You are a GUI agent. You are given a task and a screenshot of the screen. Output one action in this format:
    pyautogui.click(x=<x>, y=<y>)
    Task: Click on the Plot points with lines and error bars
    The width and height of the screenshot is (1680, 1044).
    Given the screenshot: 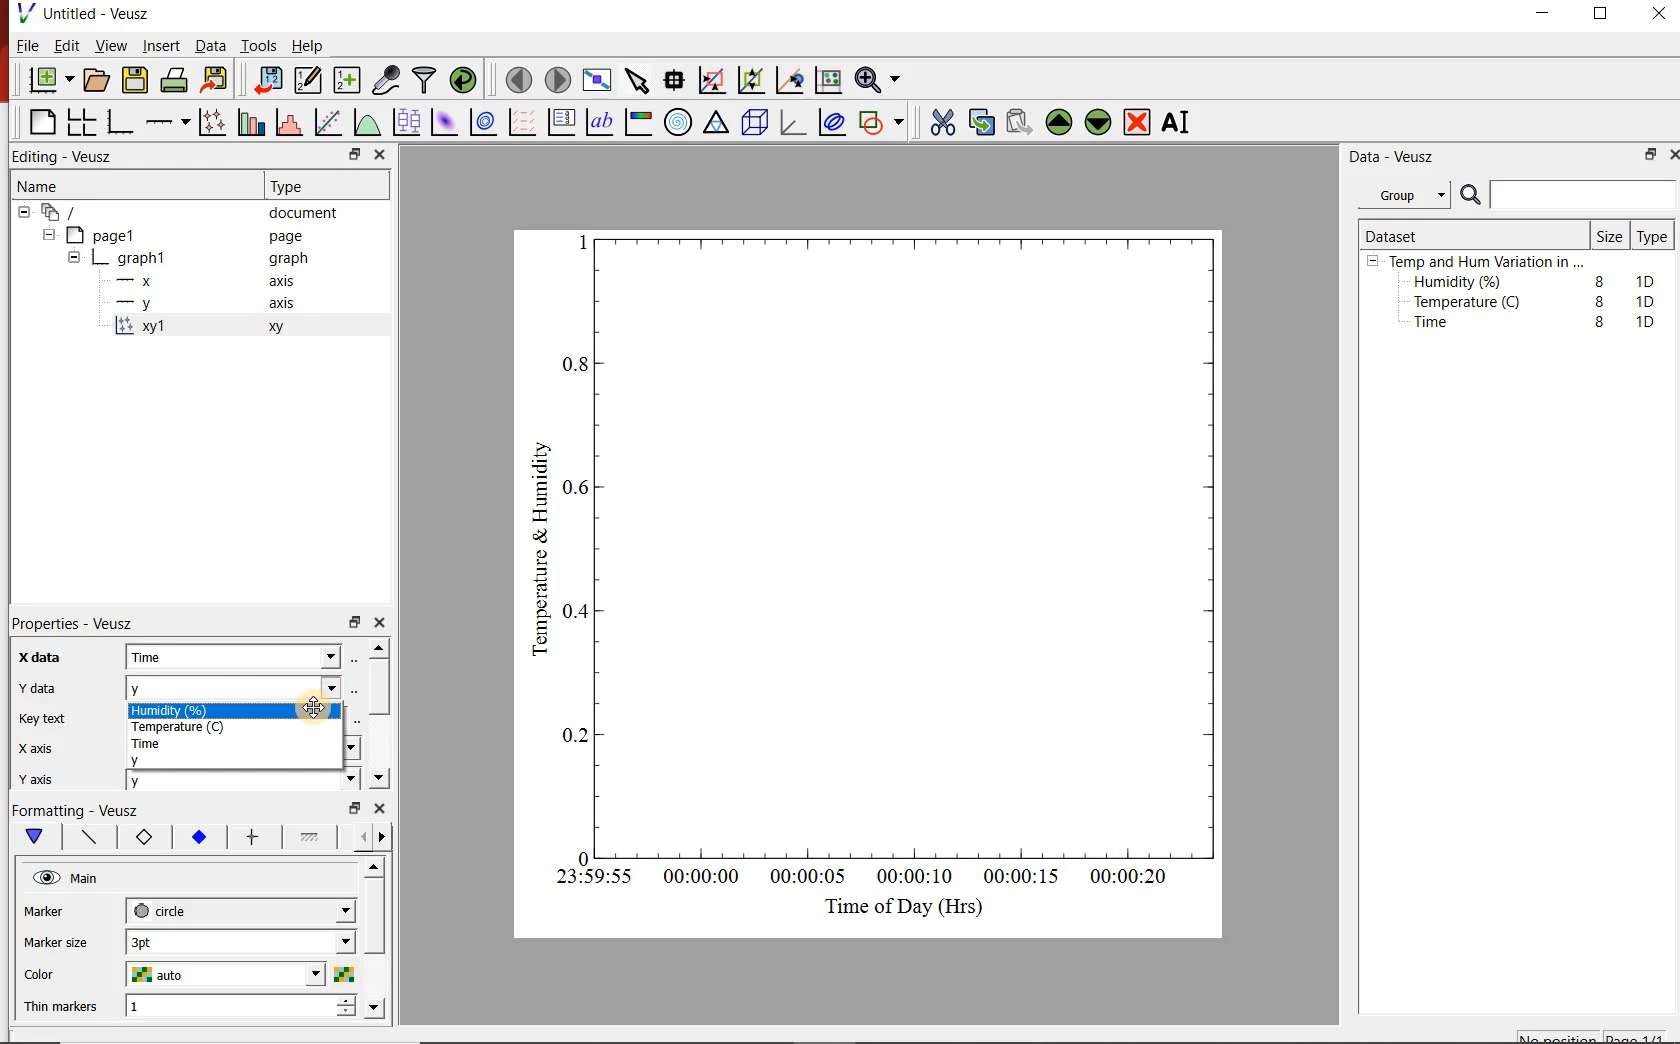 What is the action you would take?
    pyautogui.click(x=212, y=120)
    